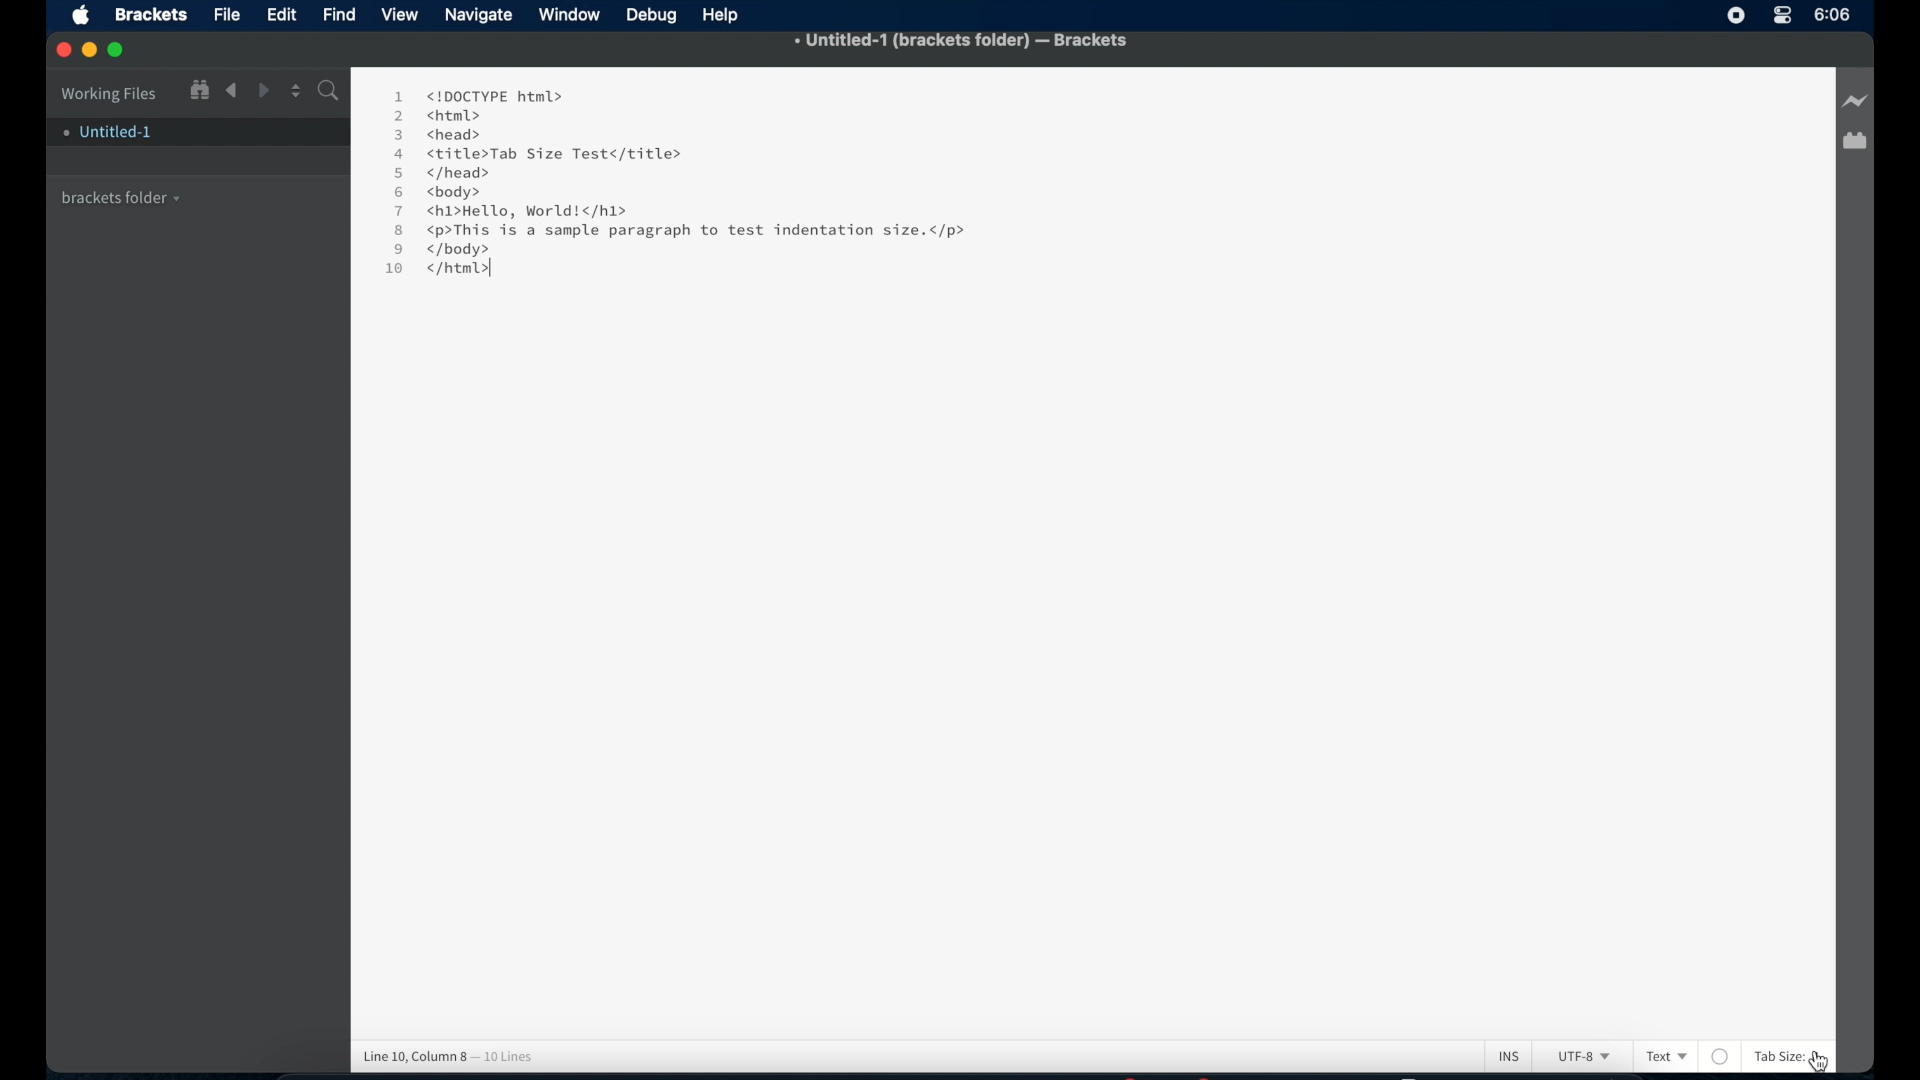 This screenshot has height=1080, width=1920. Describe the element at coordinates (198, 89) in the screenshot. I see `Zoom in` at that location.